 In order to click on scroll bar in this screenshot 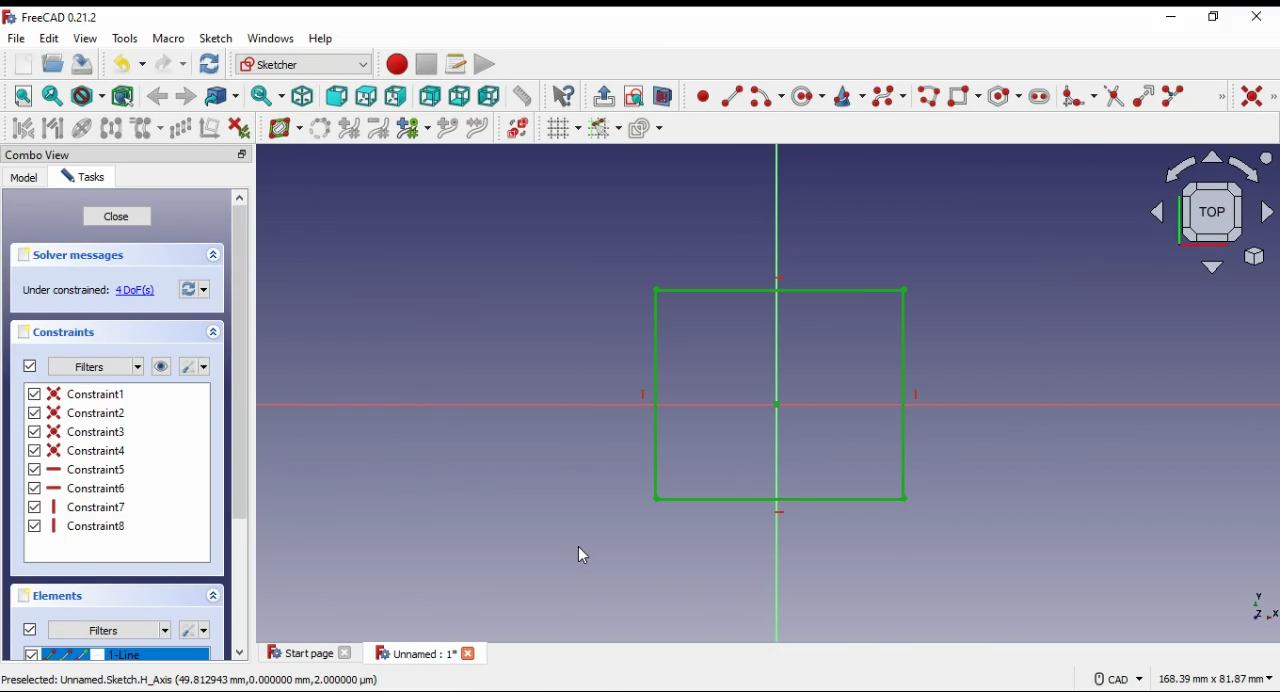, I will do `click(242, 426)`.